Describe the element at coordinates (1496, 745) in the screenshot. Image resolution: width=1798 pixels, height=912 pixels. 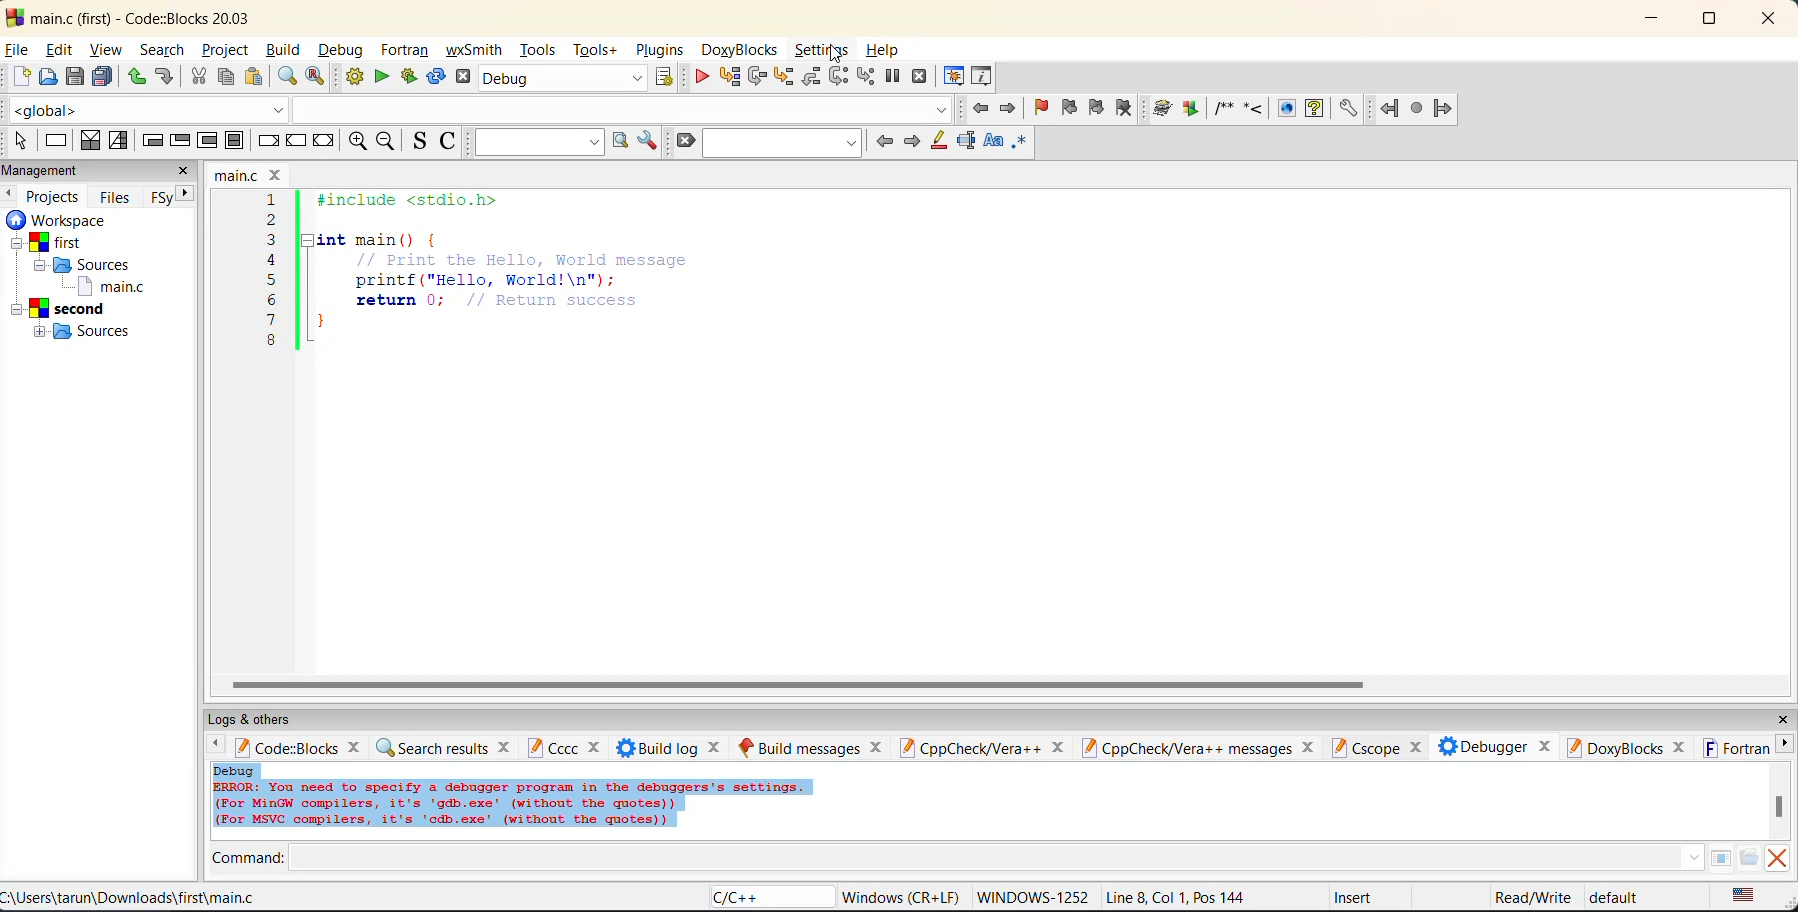
I see `debugger` at that location.